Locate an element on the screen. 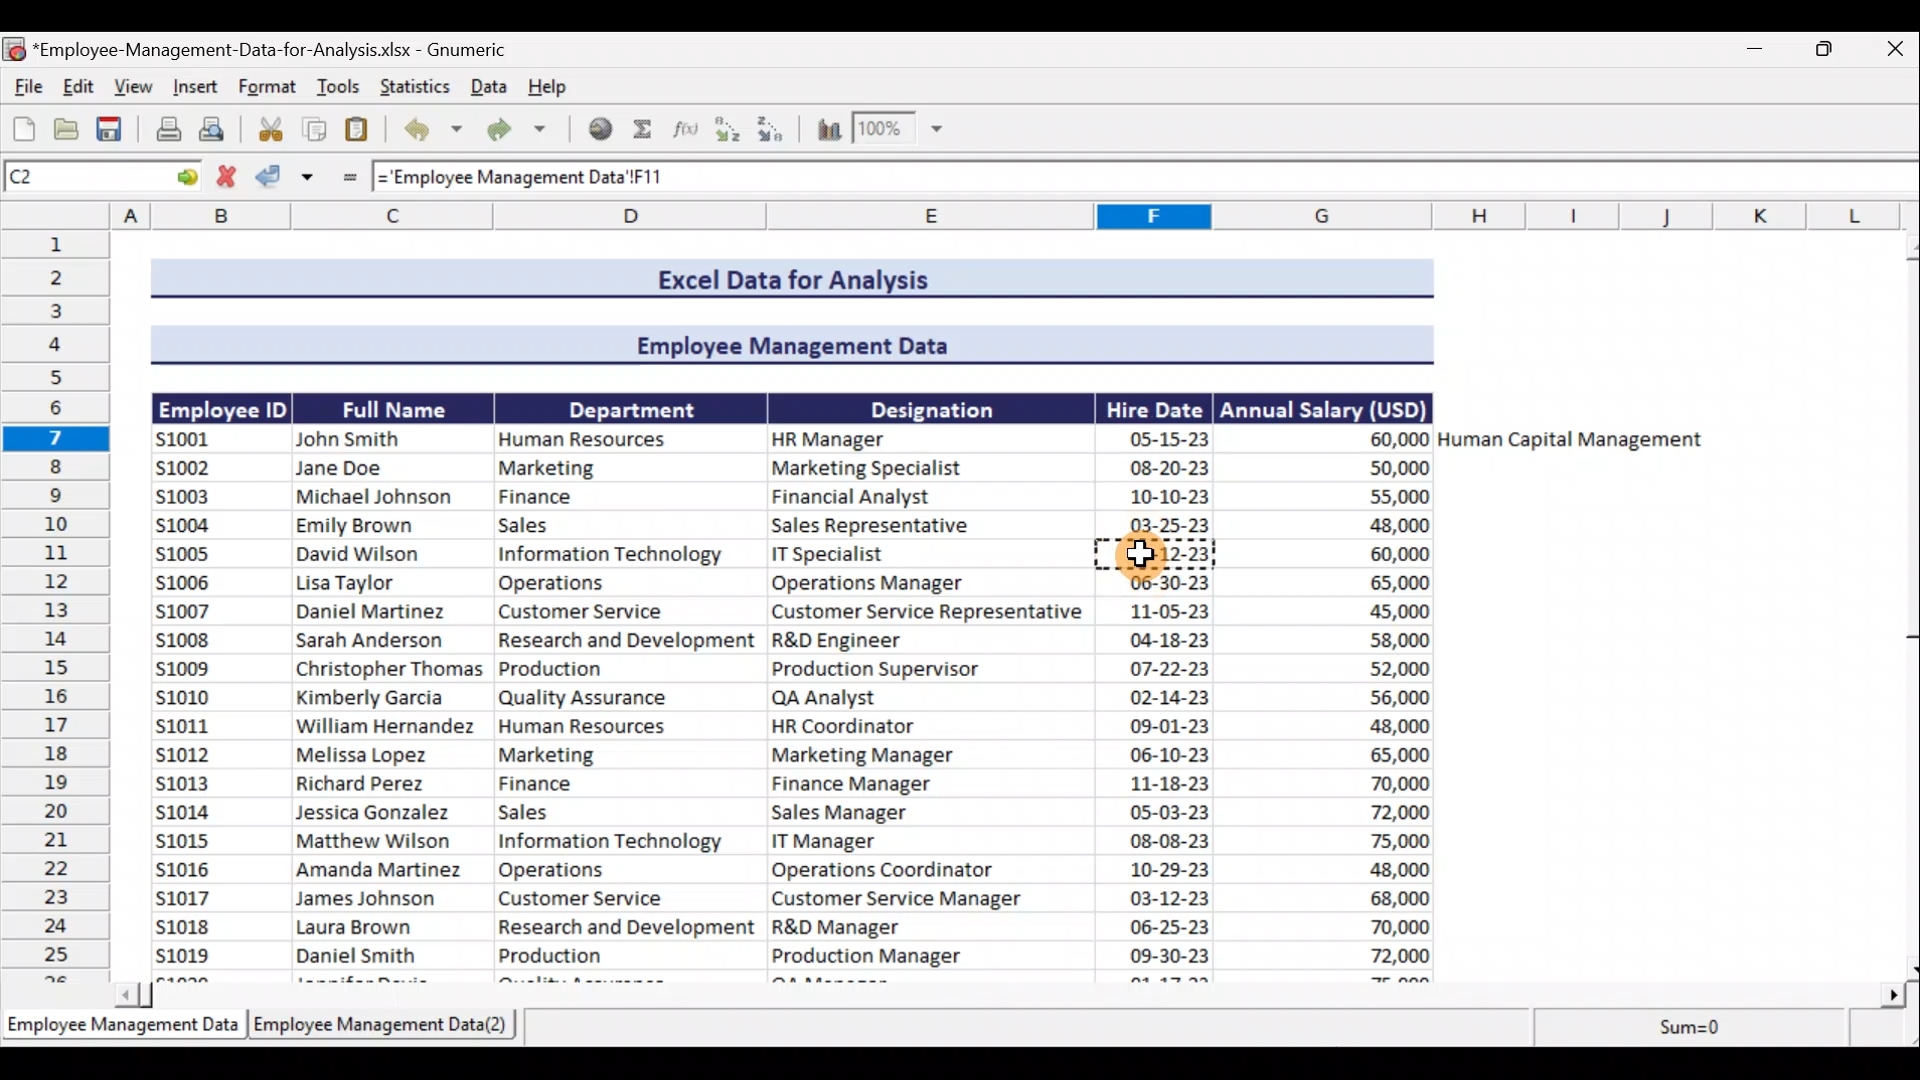  Cut selection is located at coordinates (269, 132).